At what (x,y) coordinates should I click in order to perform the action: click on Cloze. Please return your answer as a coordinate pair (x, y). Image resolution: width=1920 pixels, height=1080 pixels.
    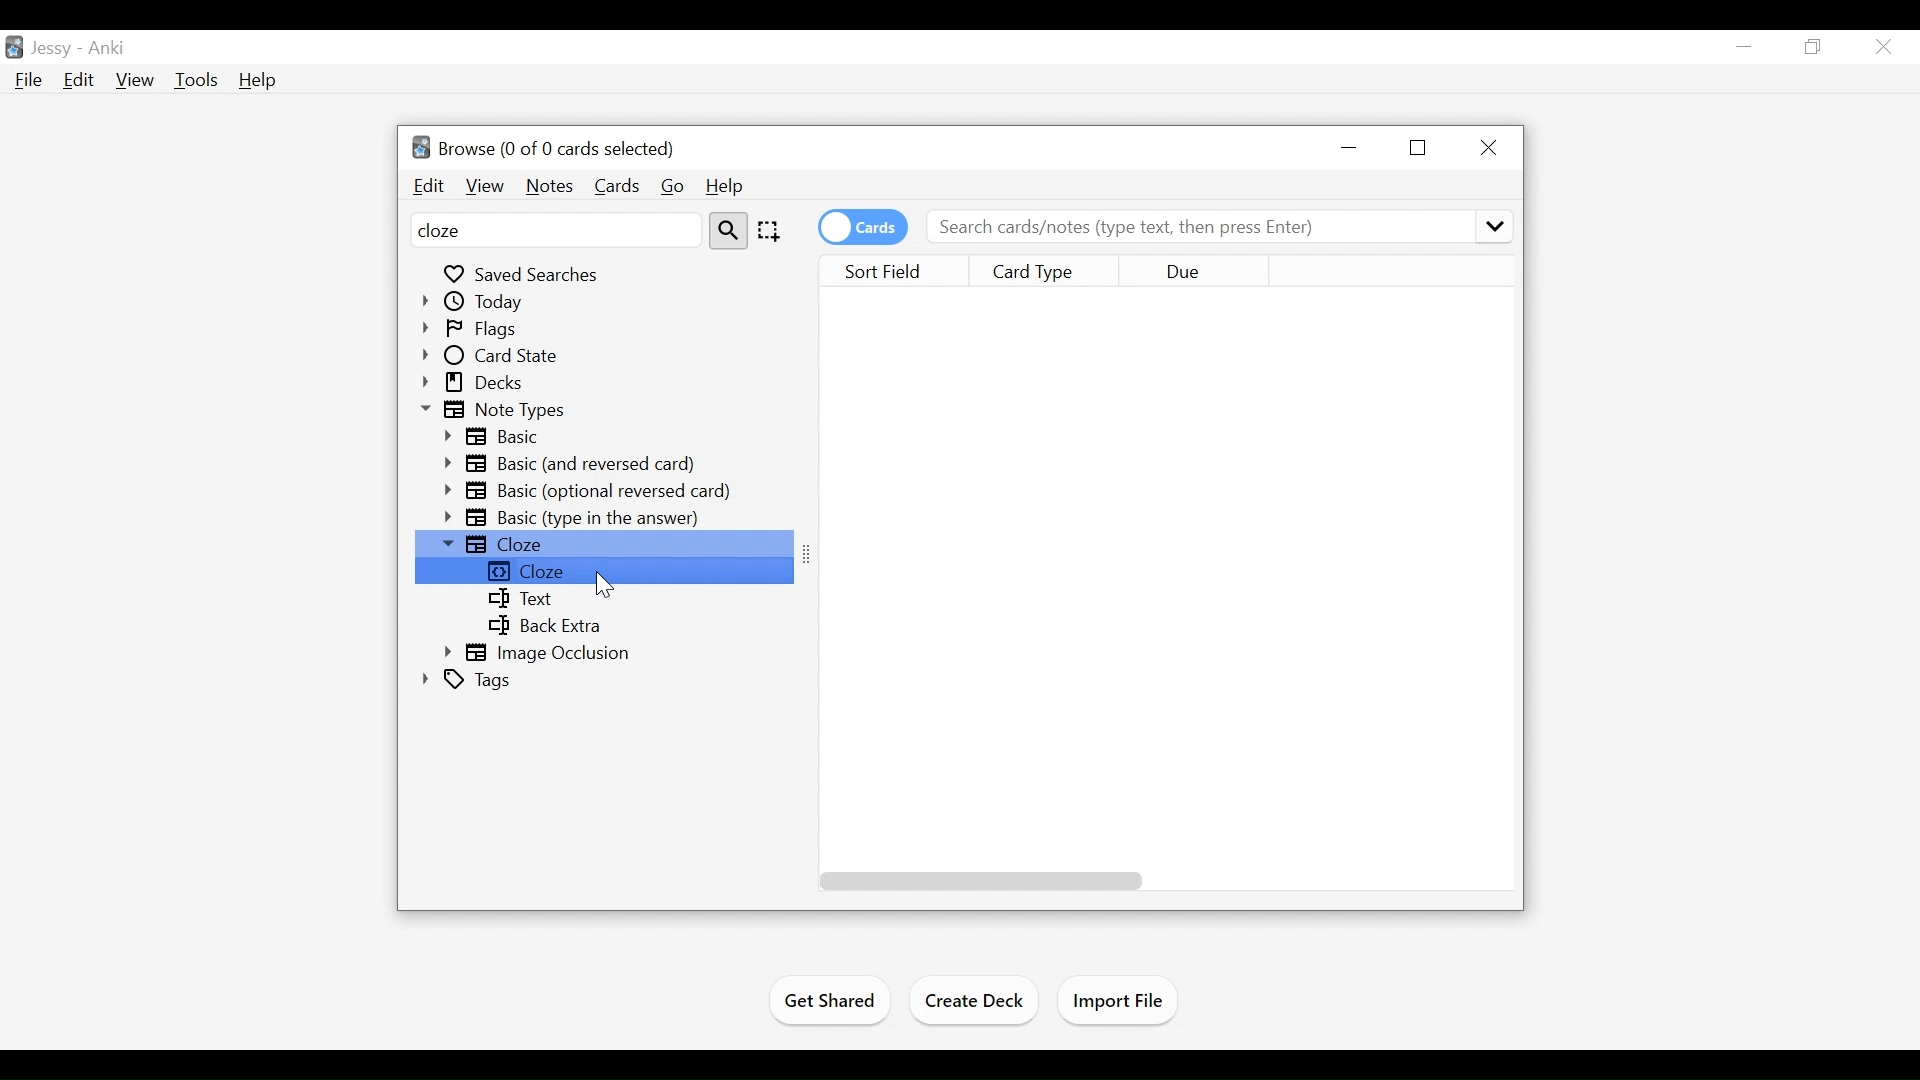
    Looking at the image, I should click on (604, 543).